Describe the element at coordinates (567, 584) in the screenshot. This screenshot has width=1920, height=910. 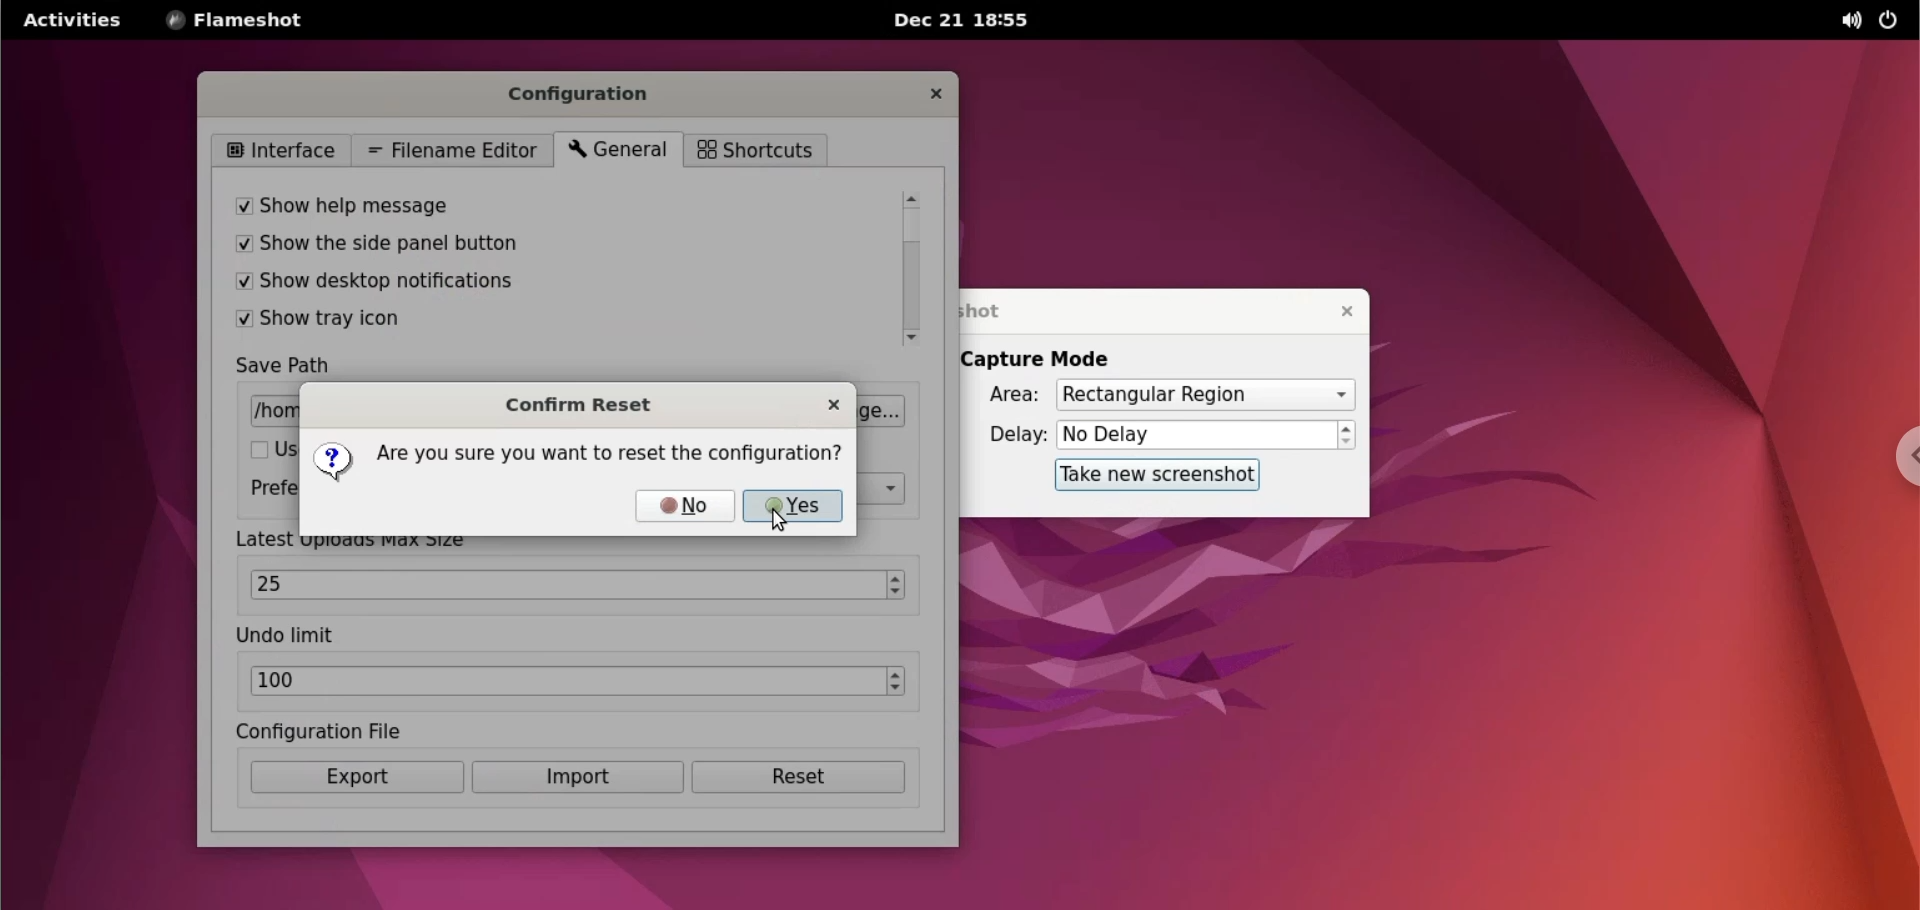
I see `25` at that location.